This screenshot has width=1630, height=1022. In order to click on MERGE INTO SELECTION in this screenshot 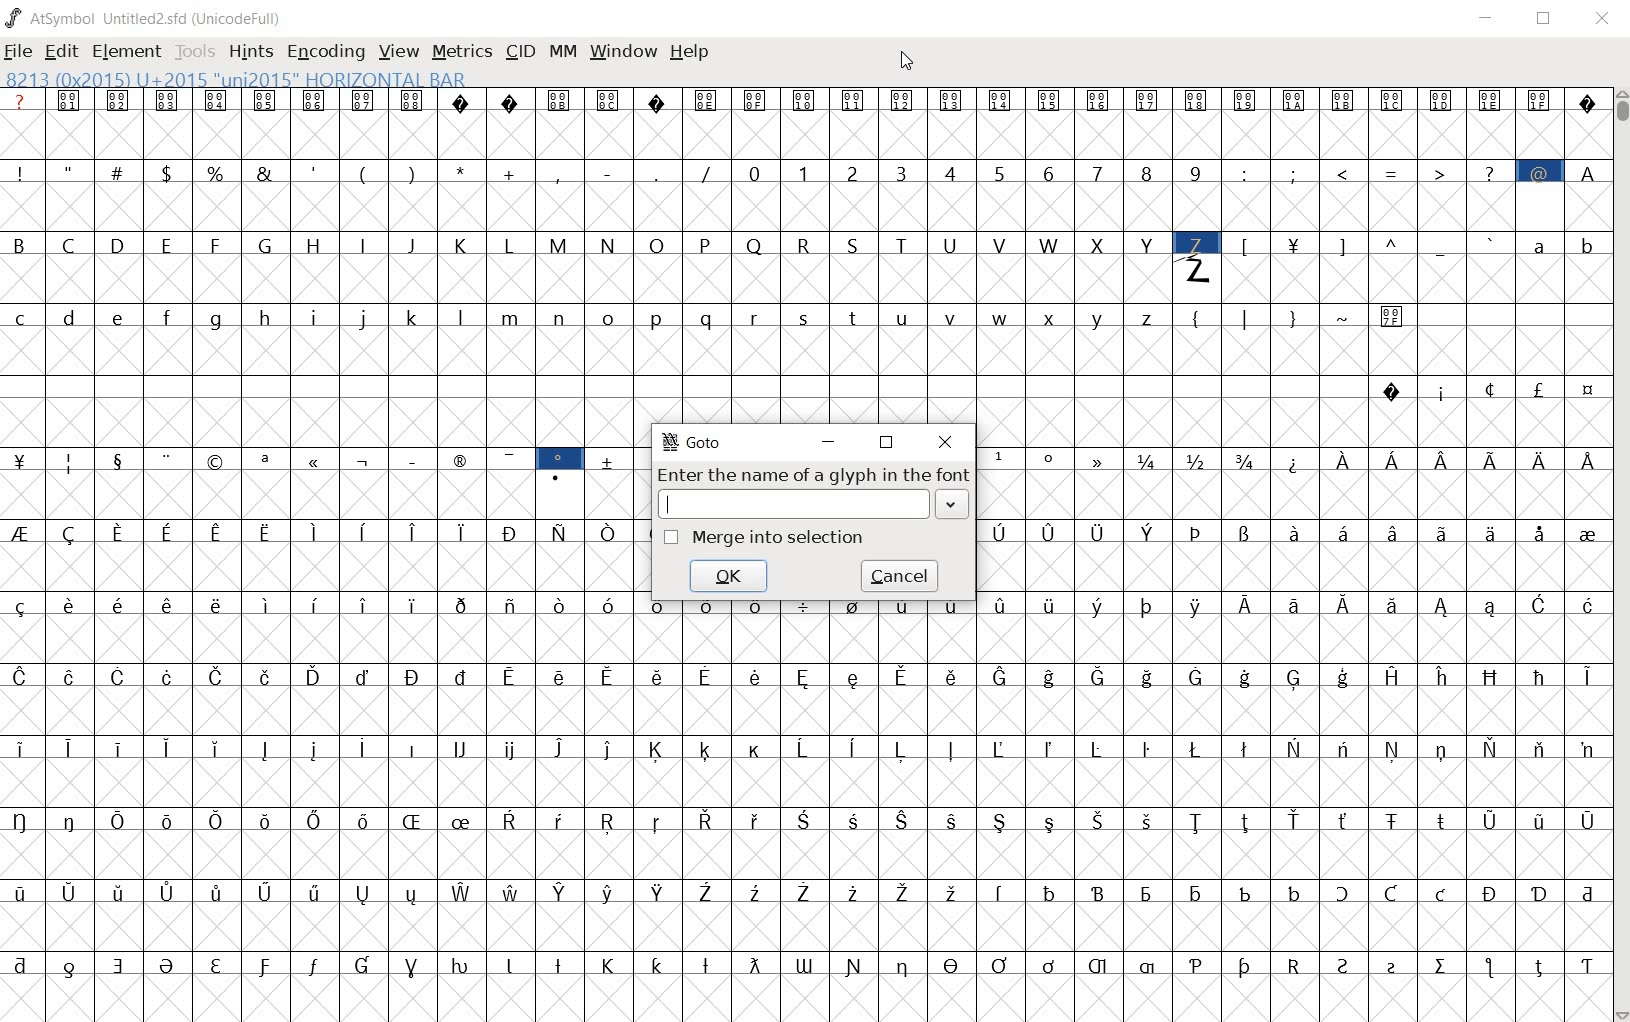, I will do `click(766, 536)`.